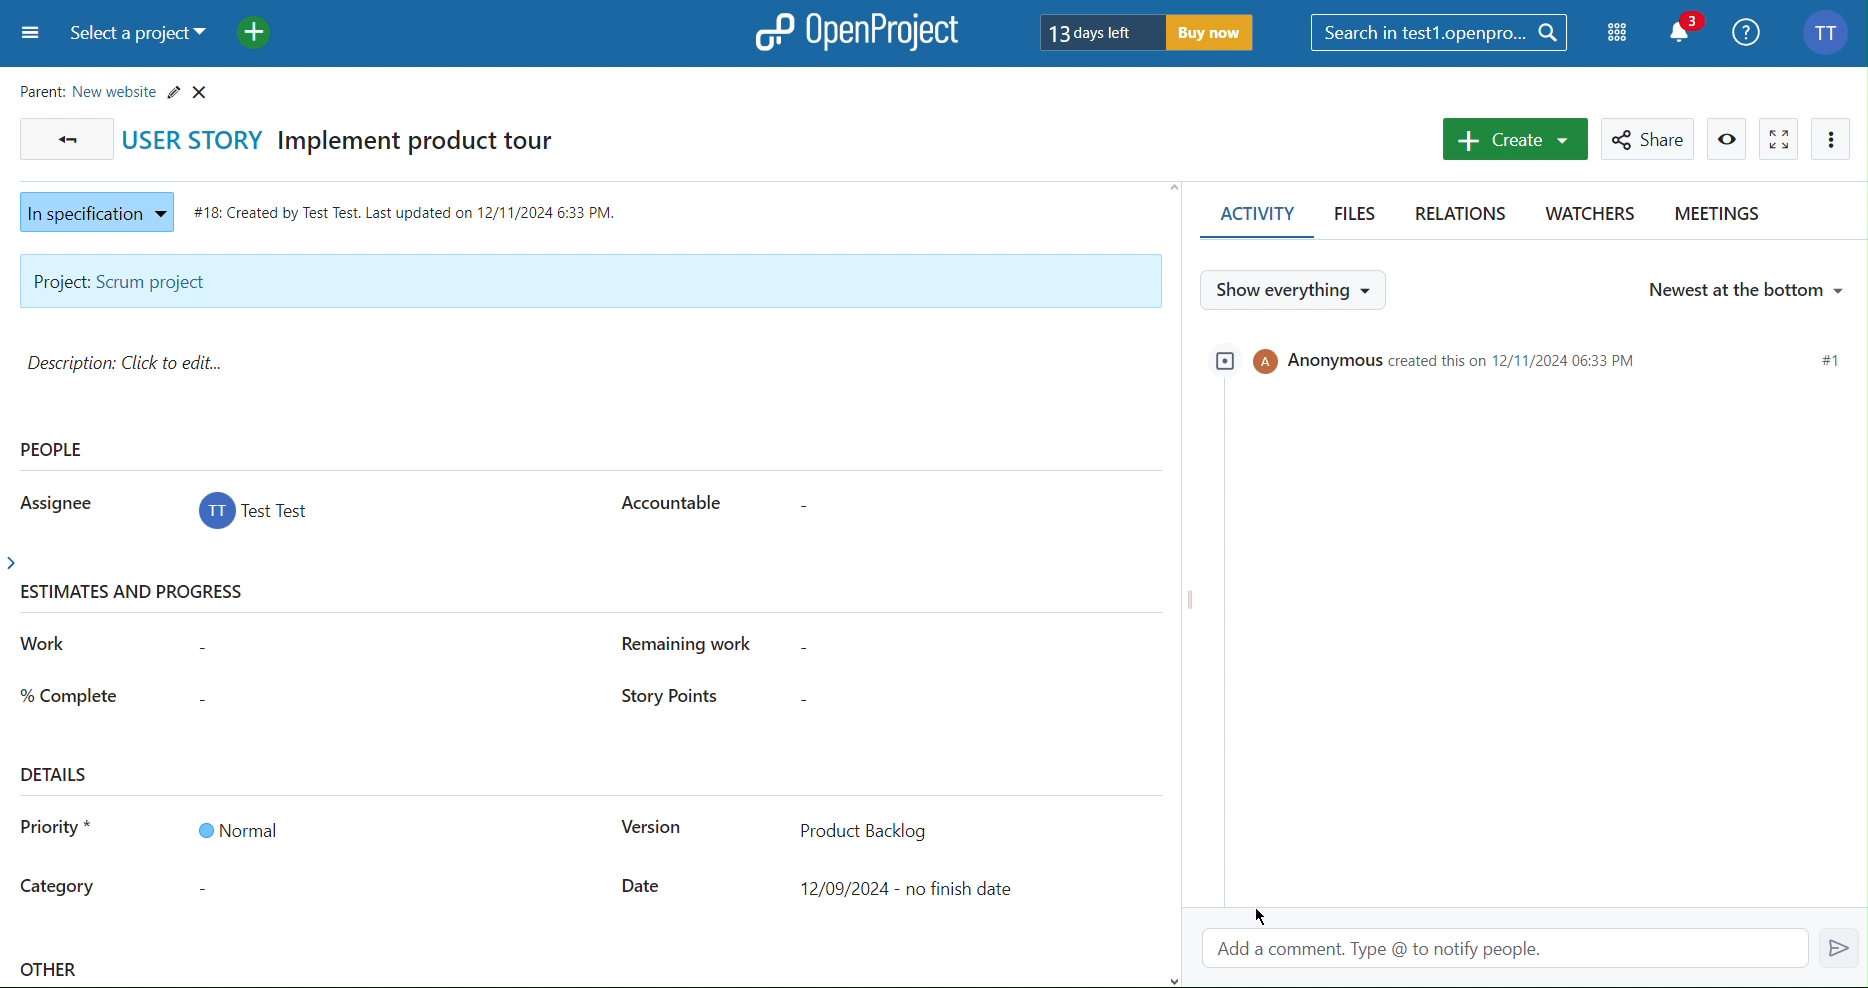 Image resolution: width=1868 pixels, height=988 pixels. What do you see at coordinates (650, 830) in the screenshot?
I see `Version` at bounding box center [650, 830].